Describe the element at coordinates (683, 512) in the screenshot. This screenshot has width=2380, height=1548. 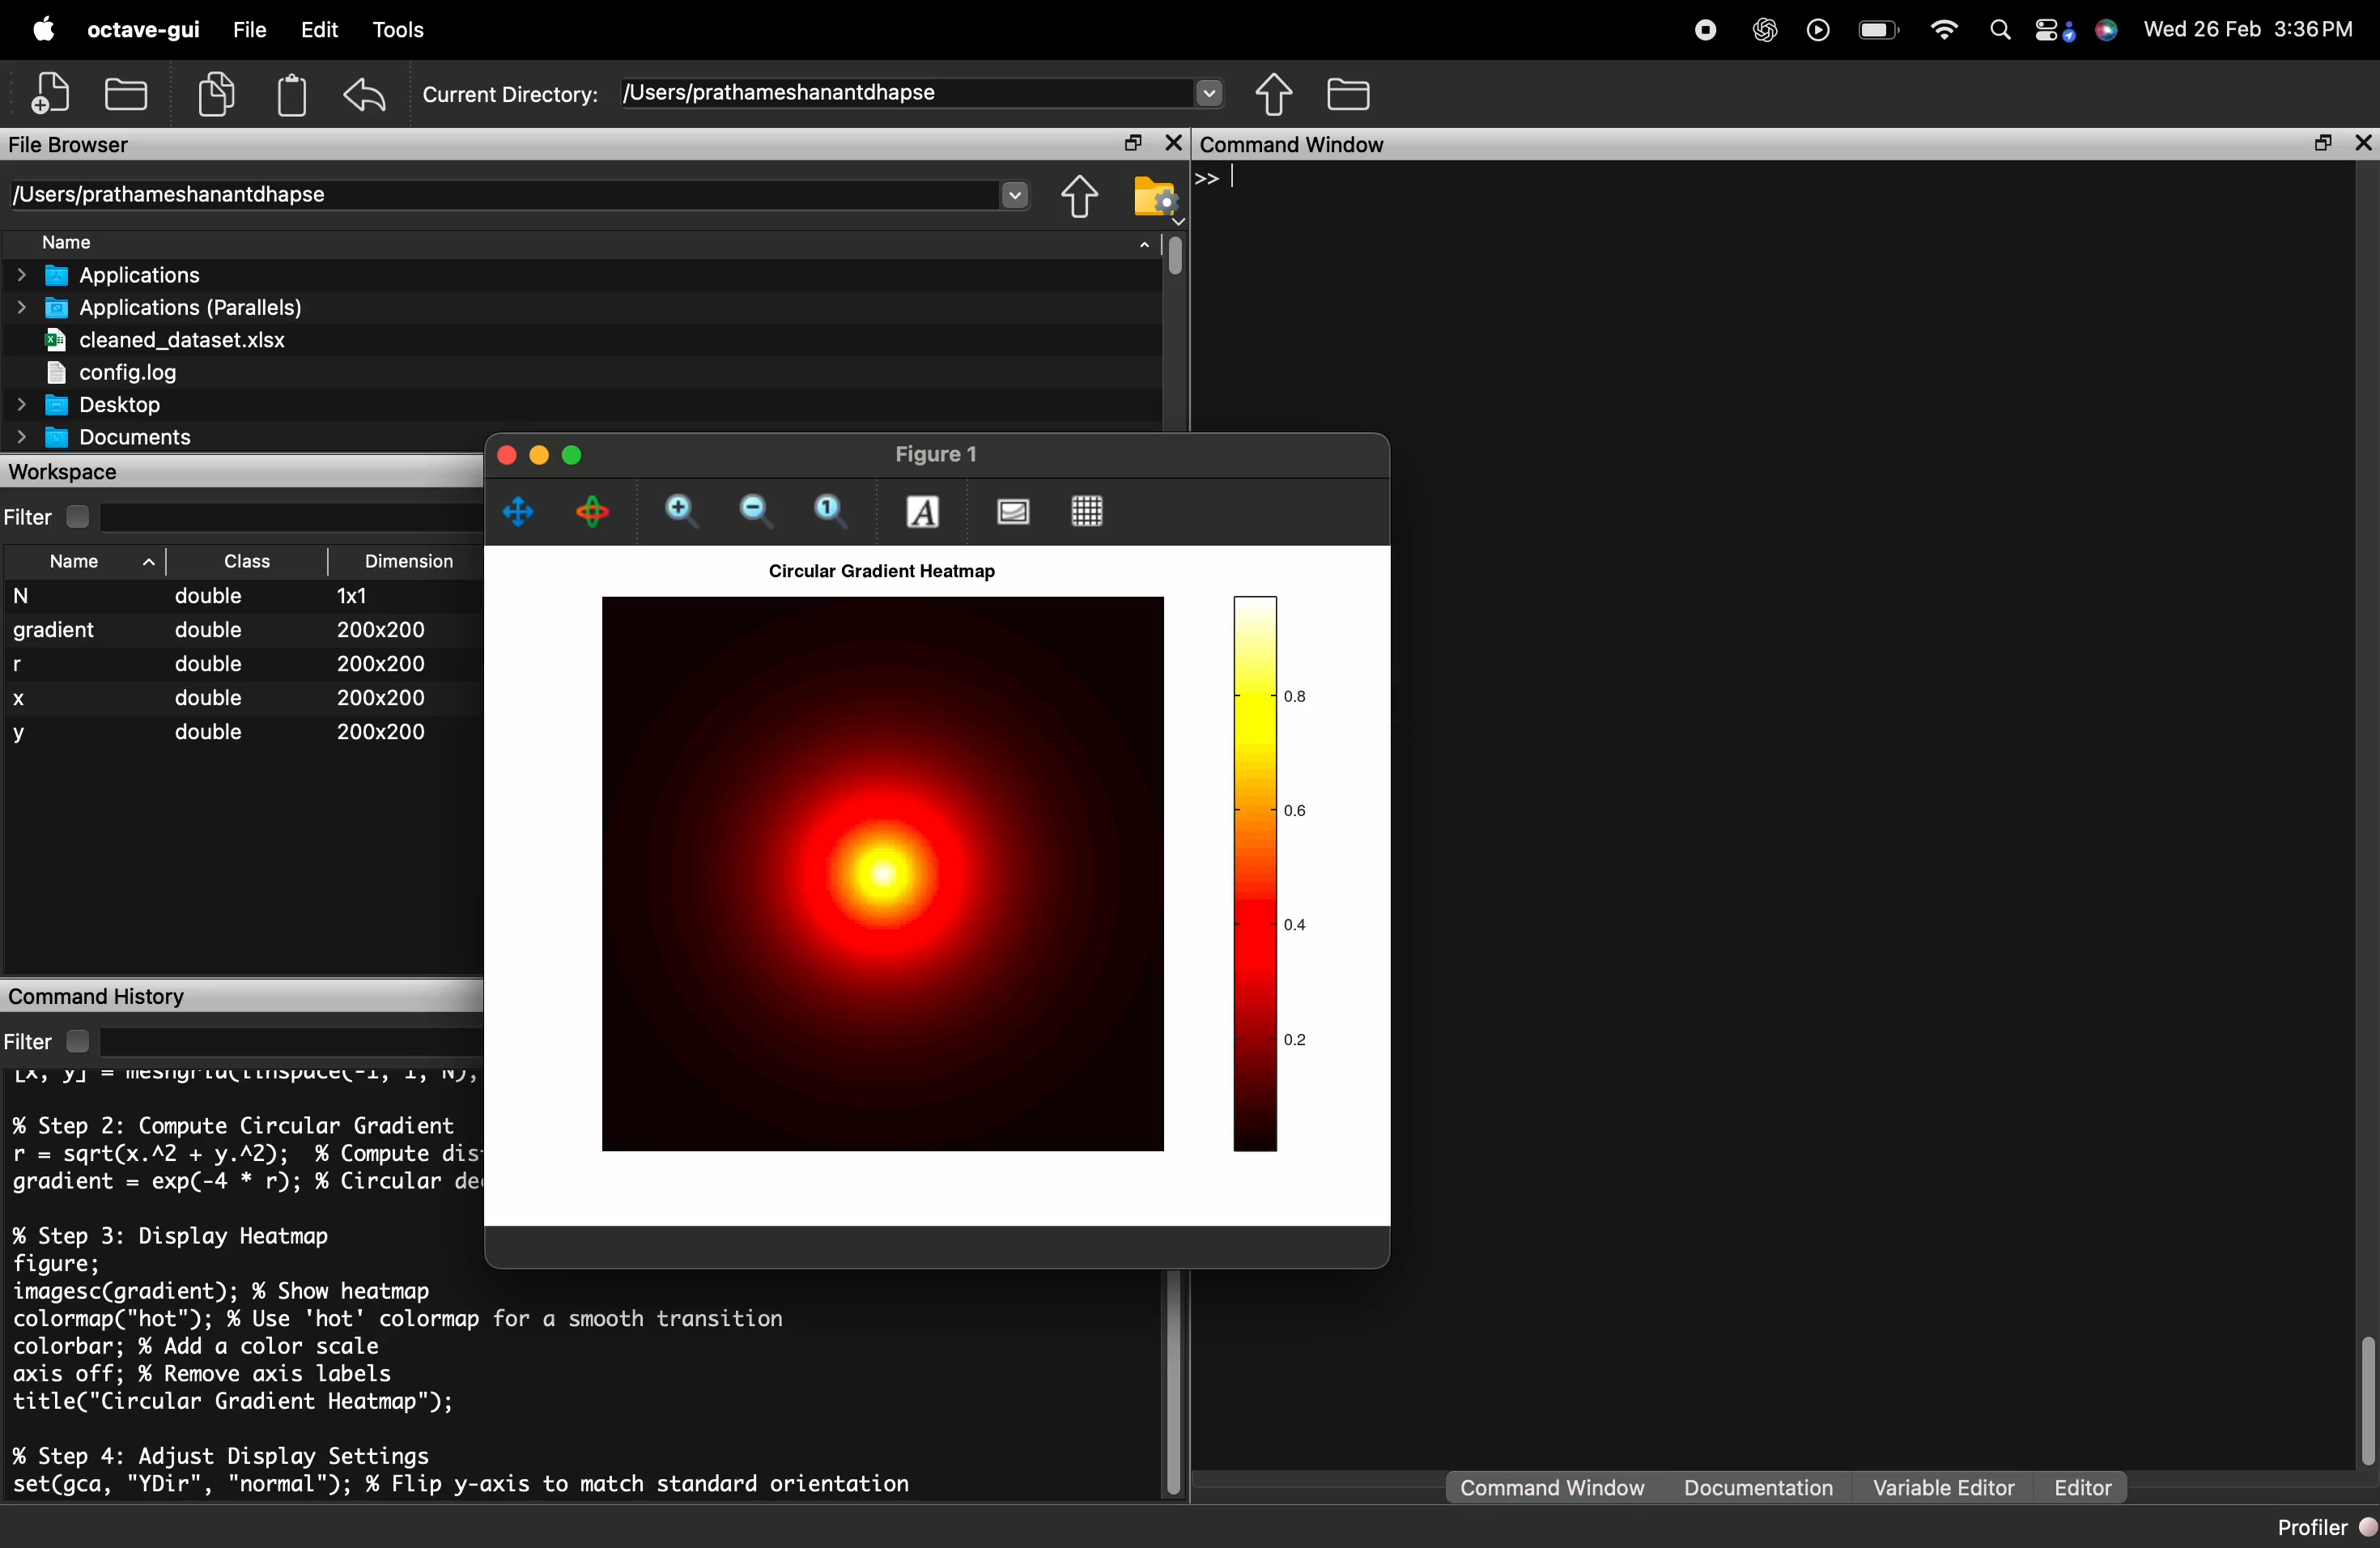
I see `zoom in` at that location.